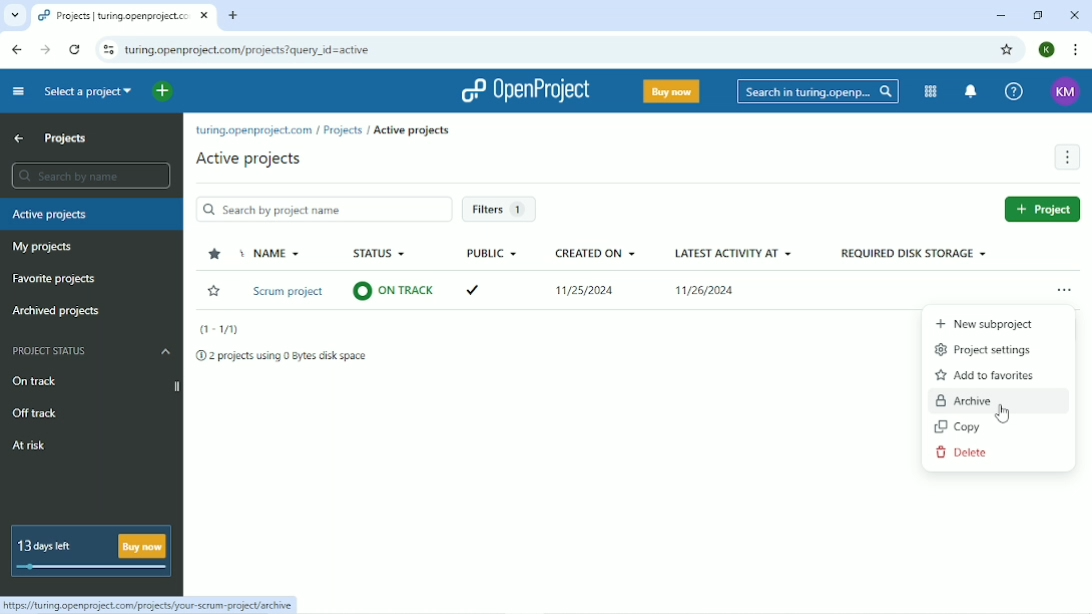  I want to click on Project status, so click(92, 351).